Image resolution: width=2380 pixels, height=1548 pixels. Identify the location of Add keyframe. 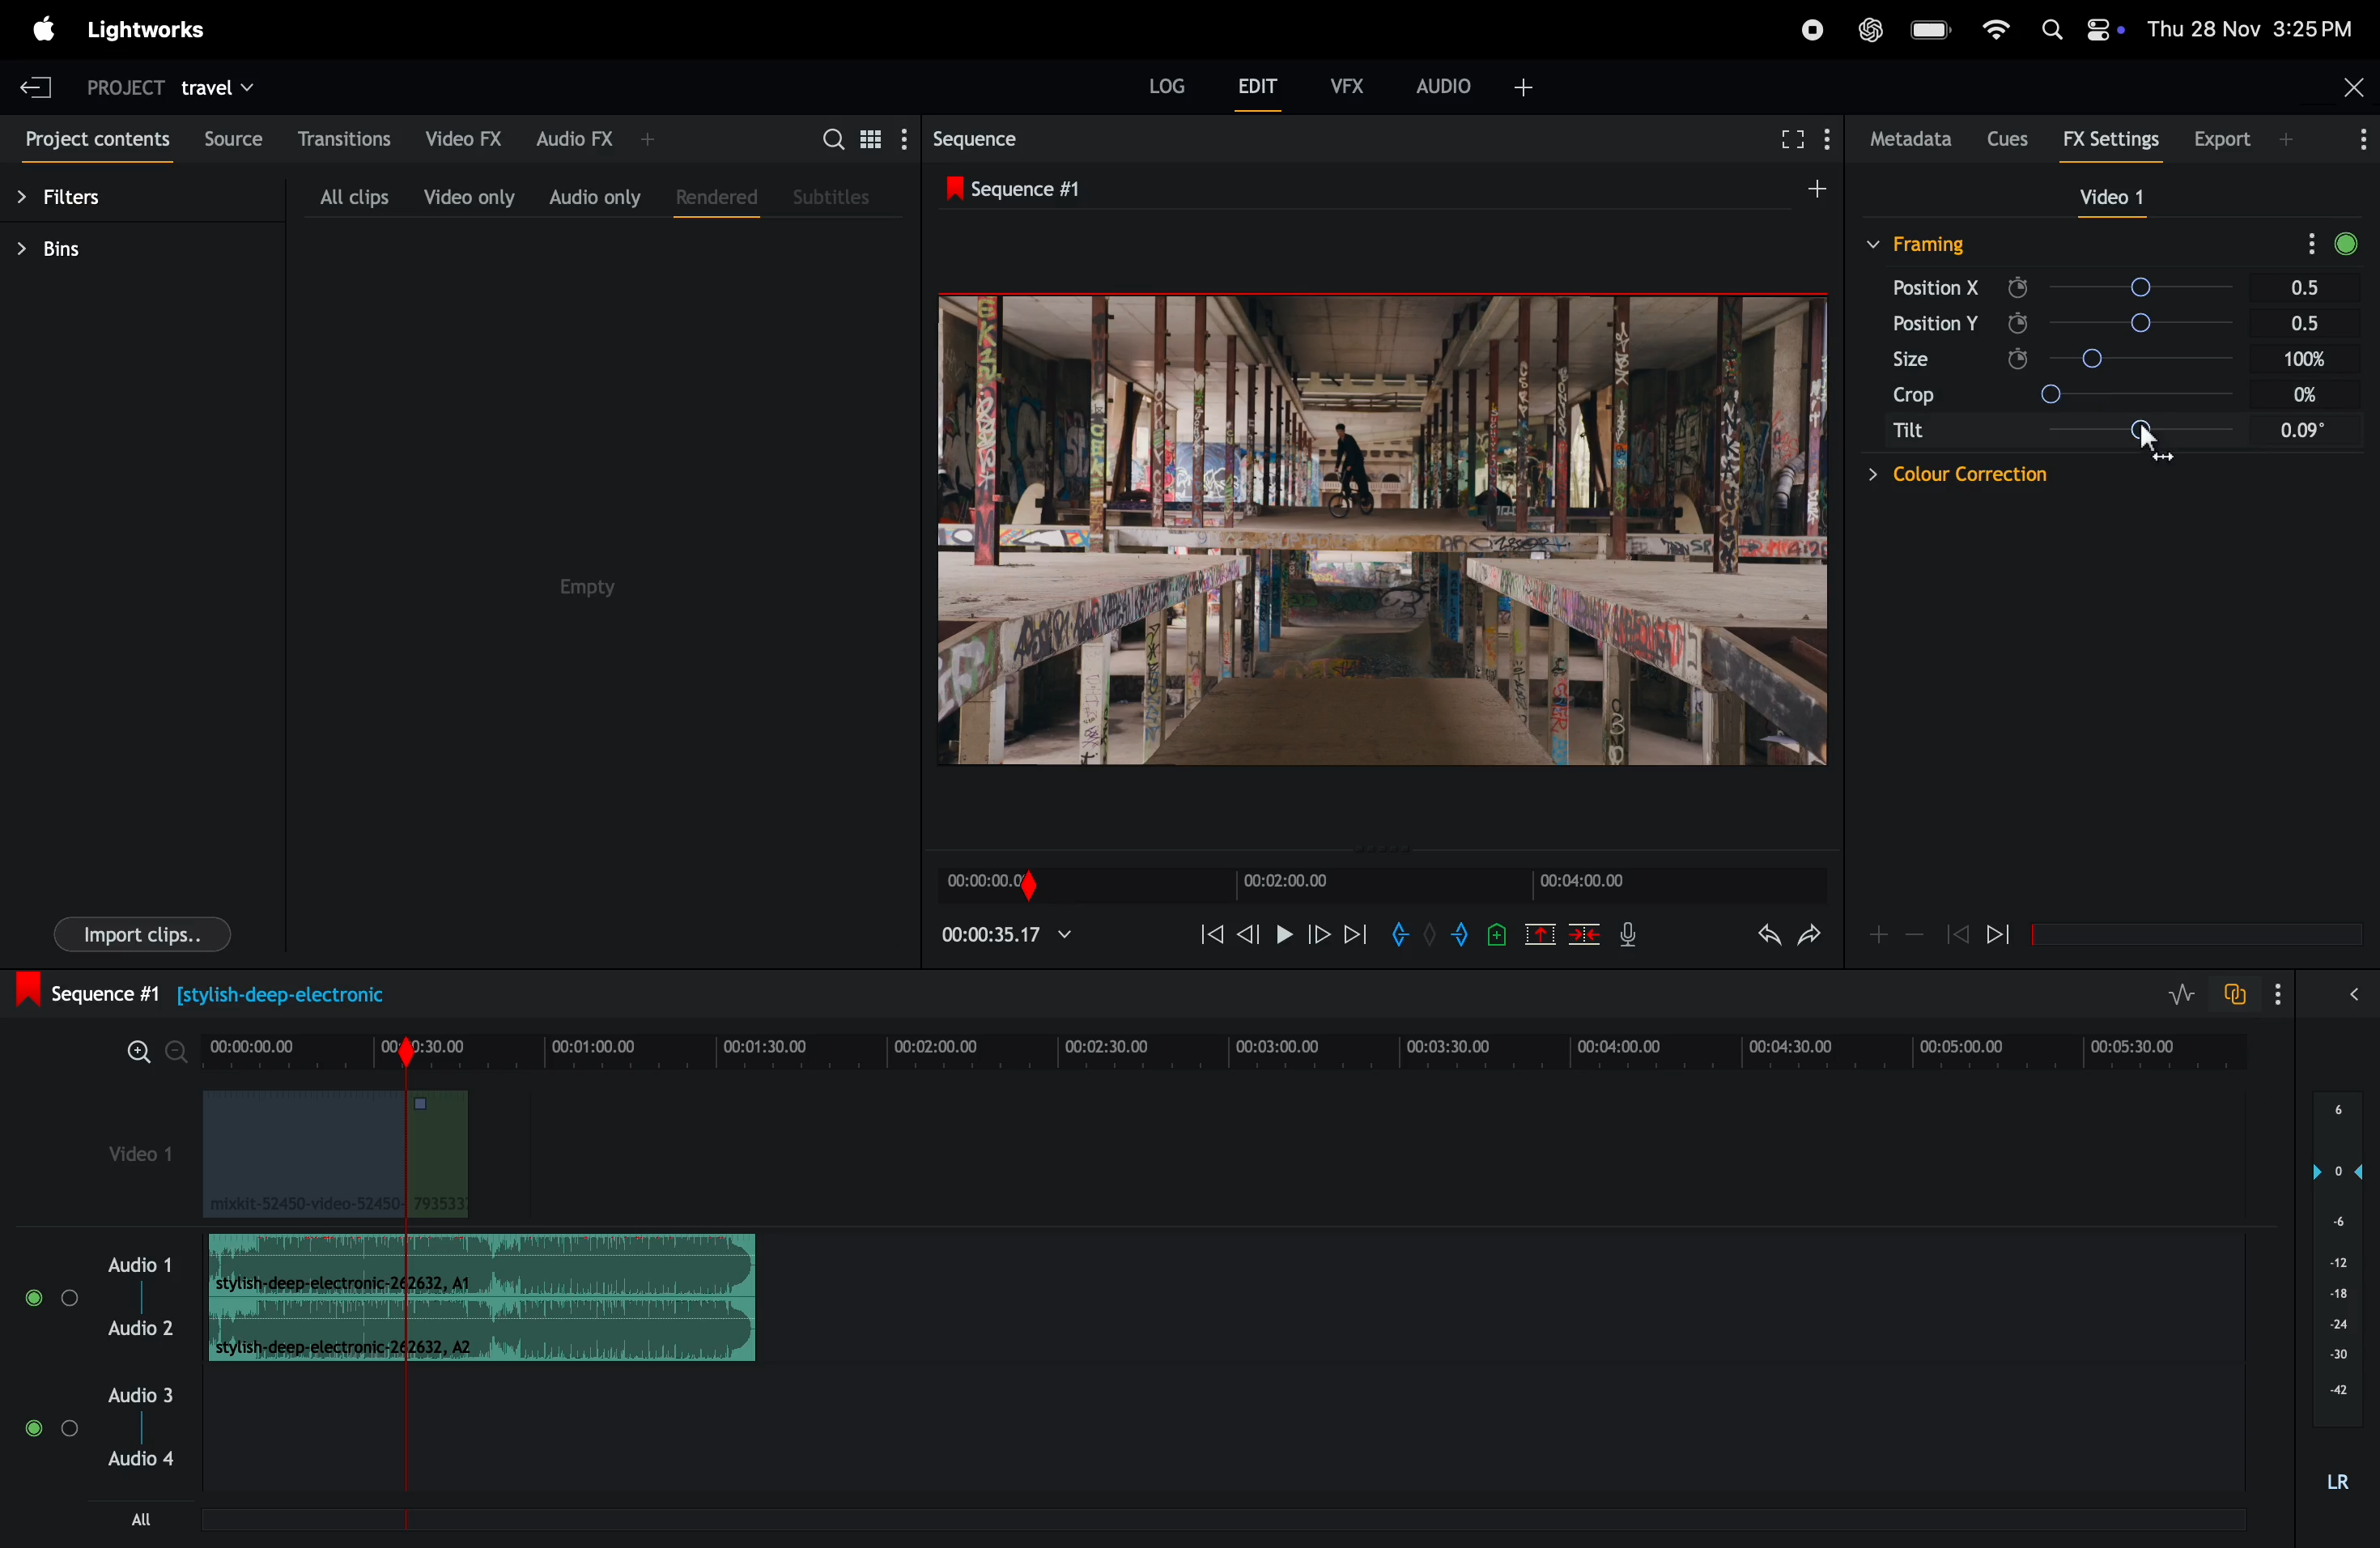
(1877, 938).